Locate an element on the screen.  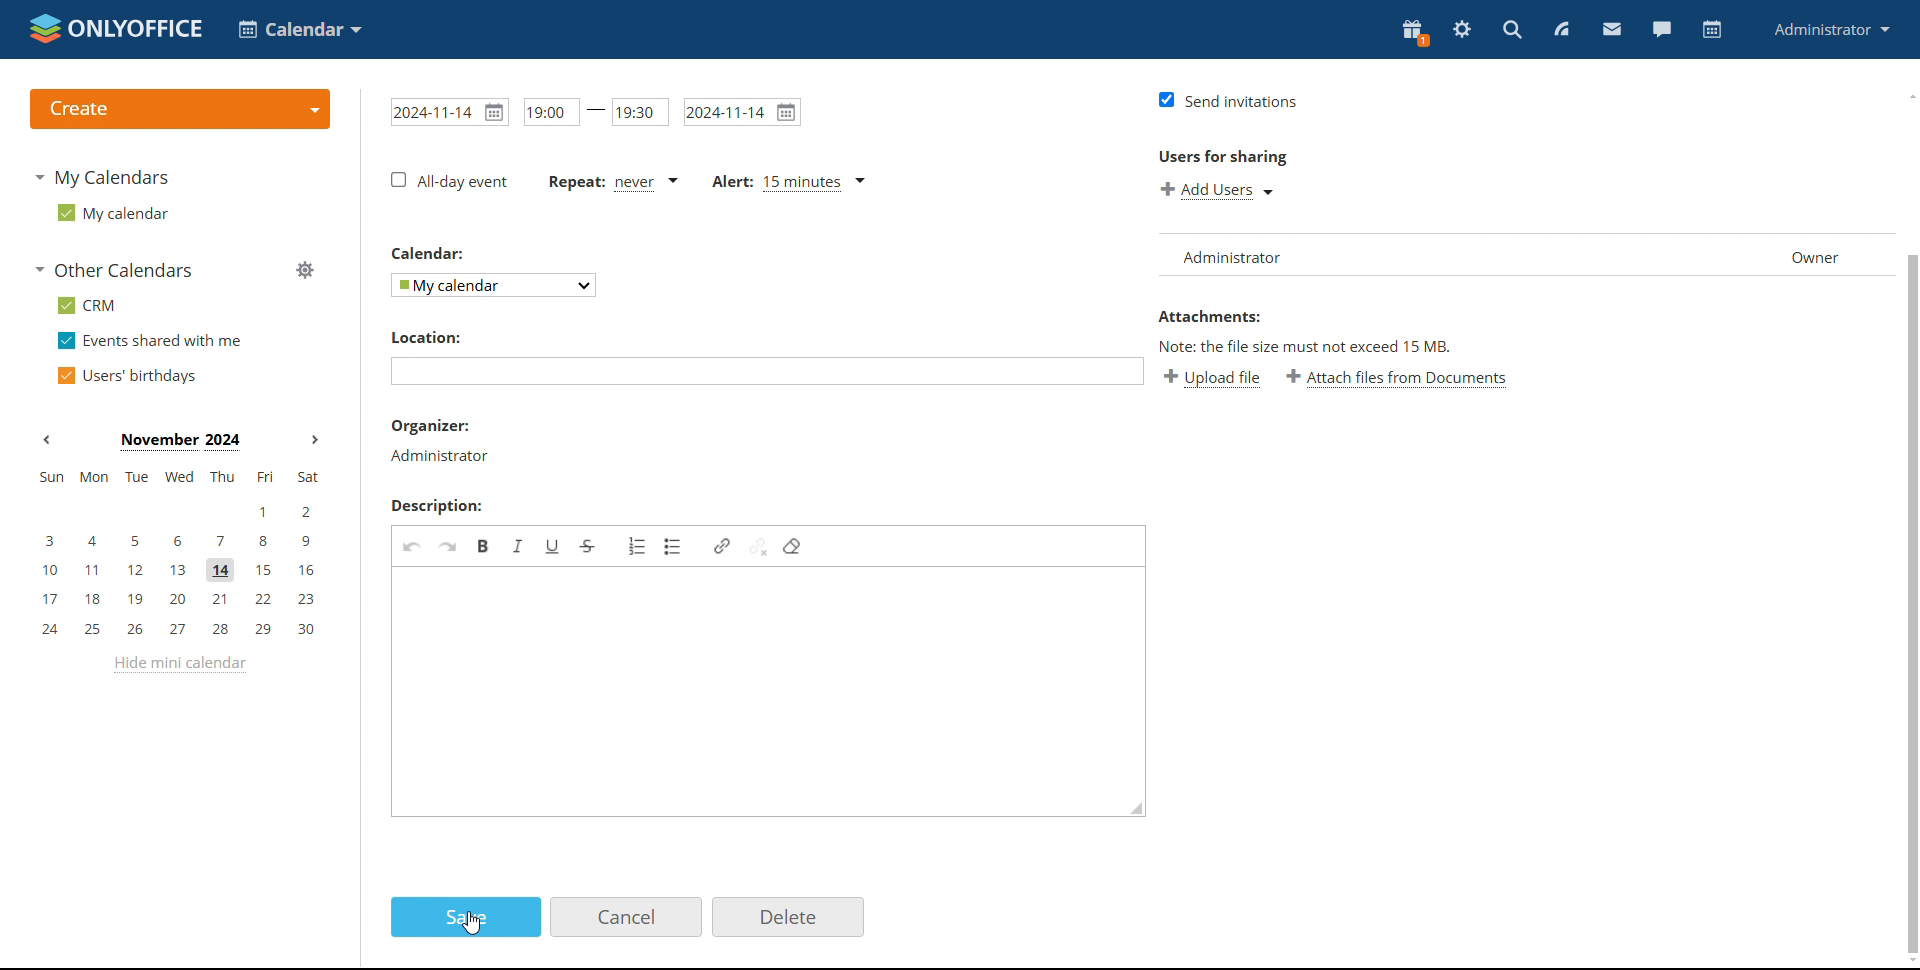
scroll up is located at coordinates (1908, 93).